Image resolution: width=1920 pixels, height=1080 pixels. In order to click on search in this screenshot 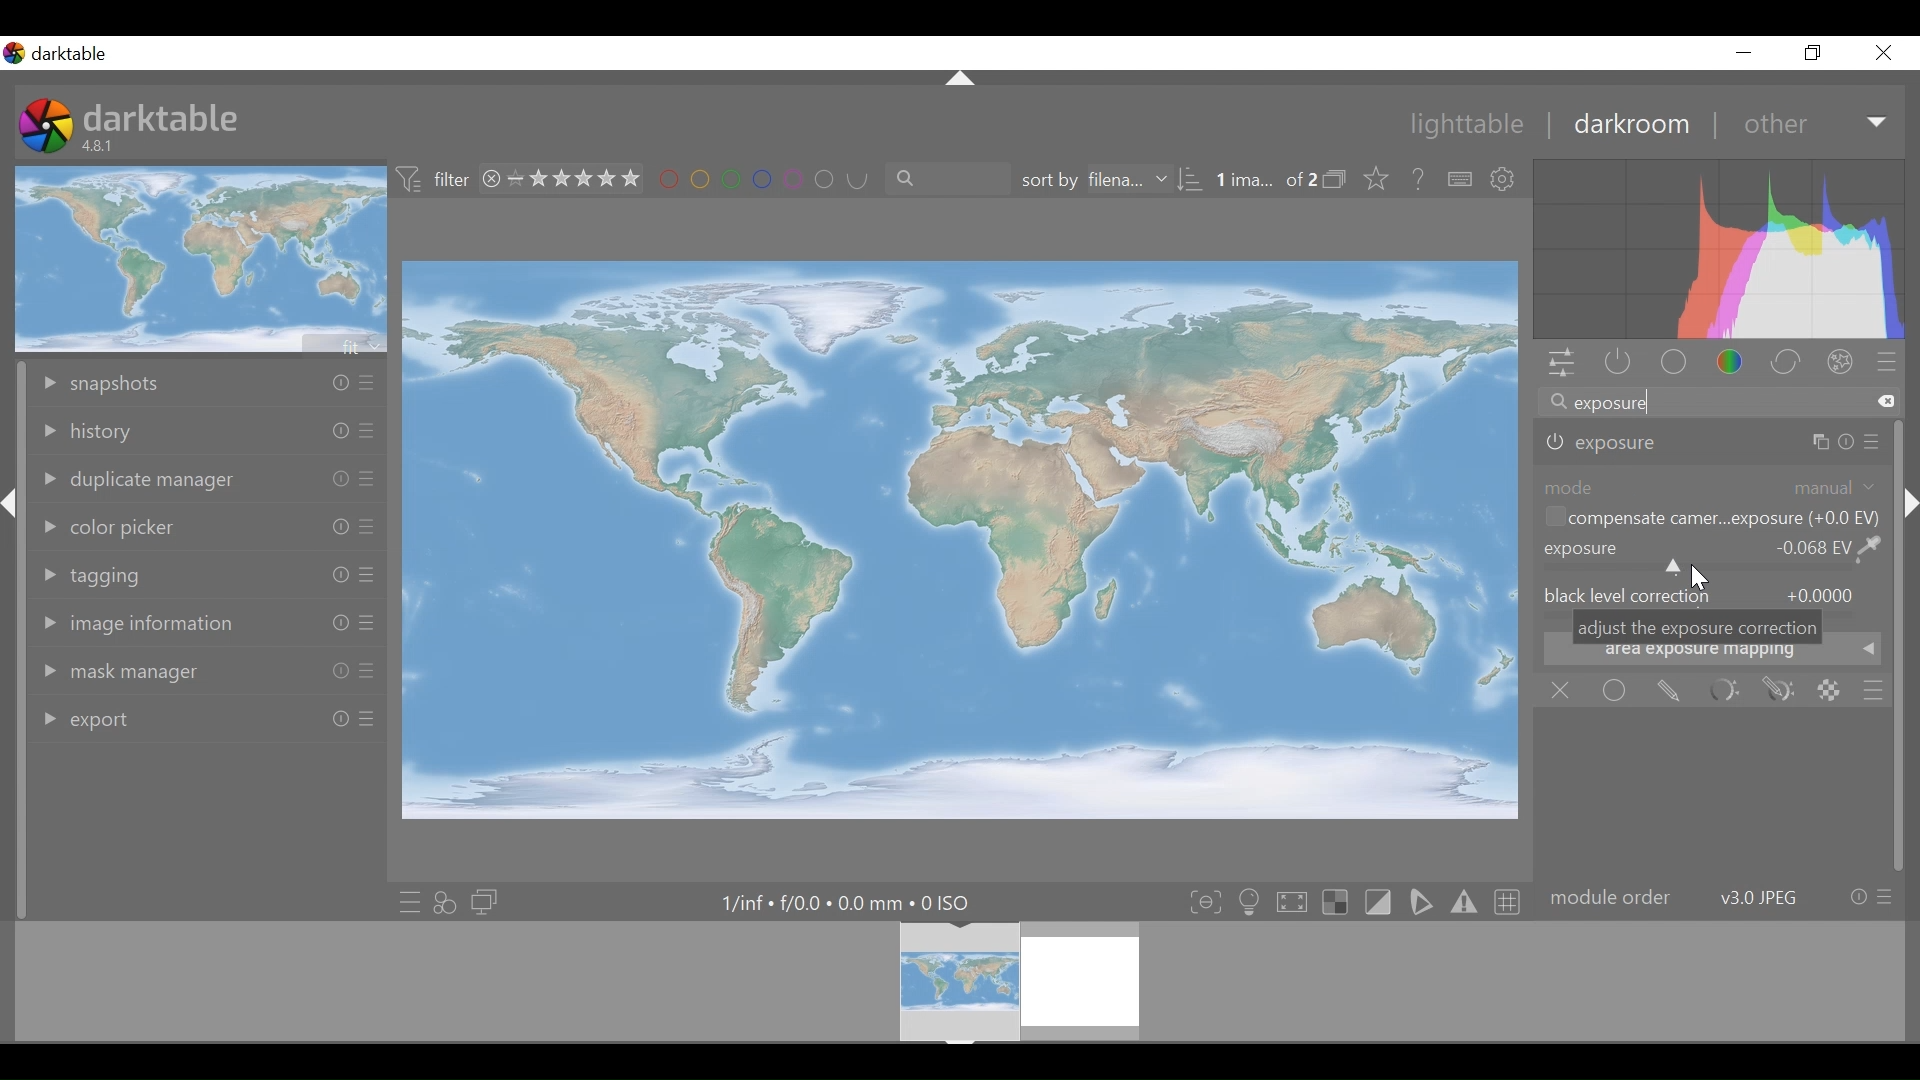, I will do `click(940, 178)`.